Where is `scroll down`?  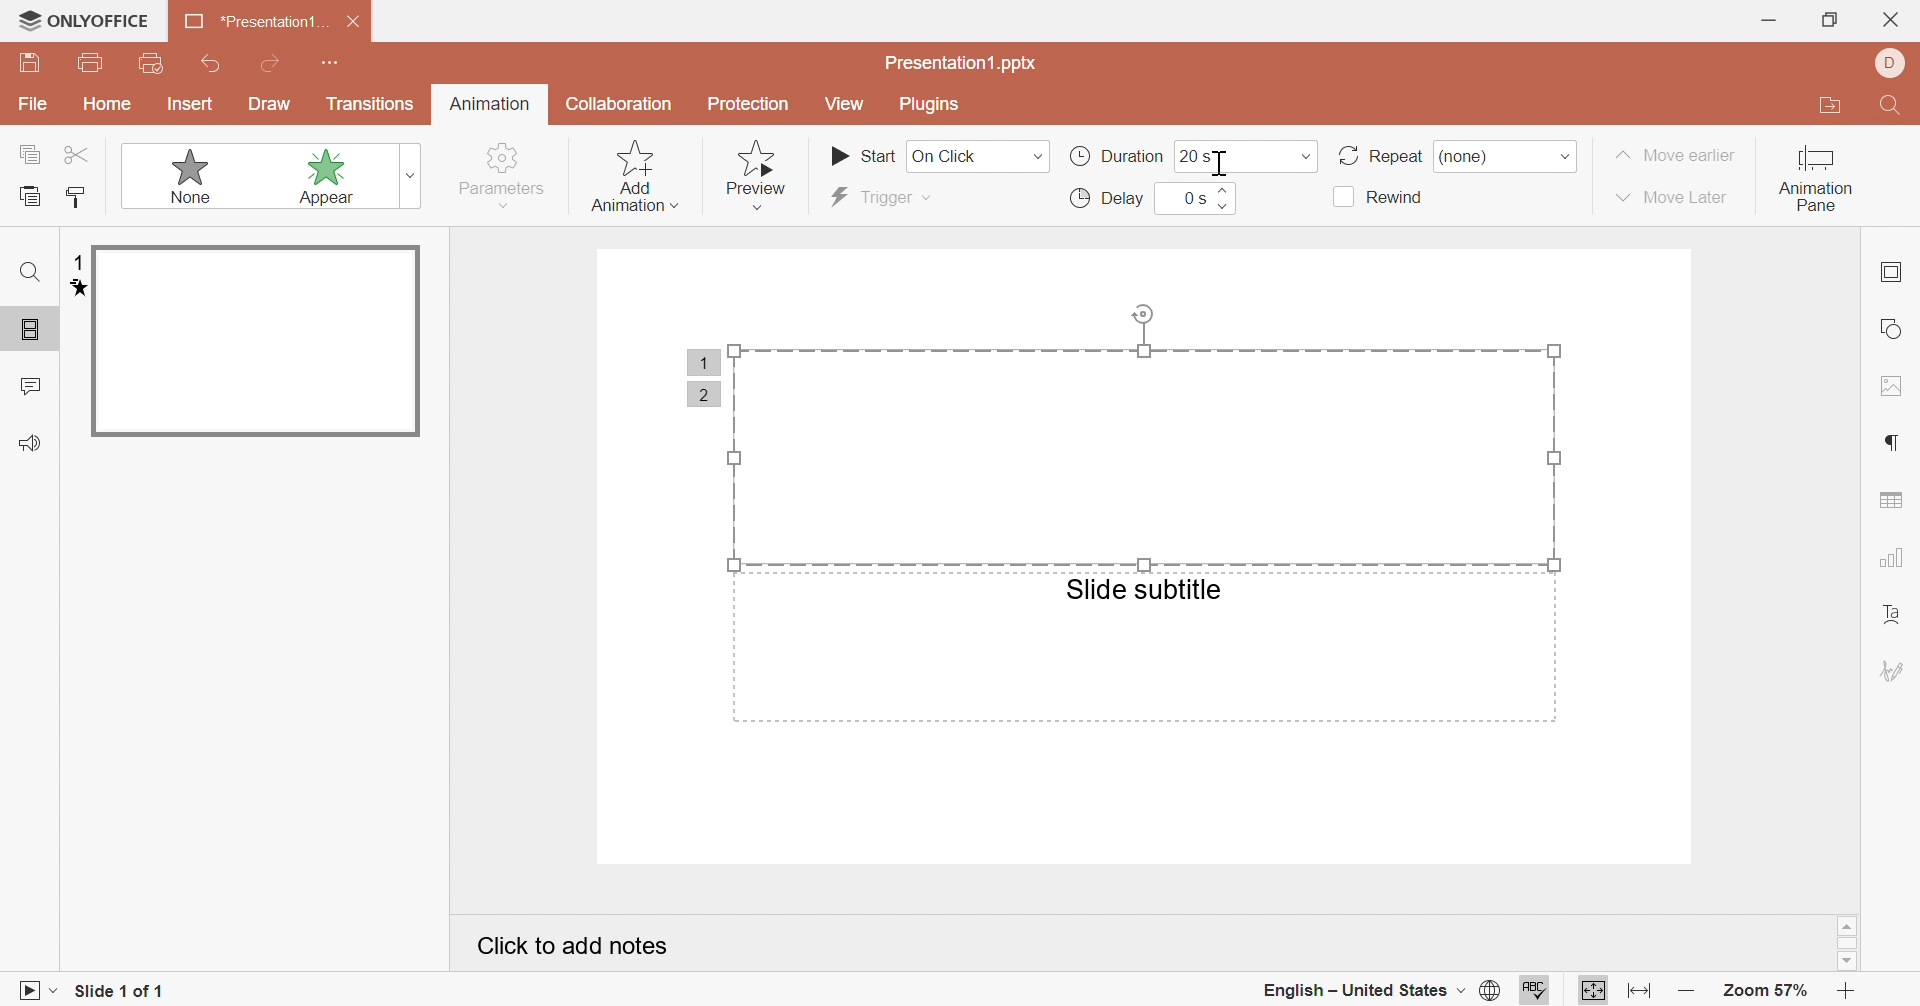
scroll down is located at coordinates (1848, 962).